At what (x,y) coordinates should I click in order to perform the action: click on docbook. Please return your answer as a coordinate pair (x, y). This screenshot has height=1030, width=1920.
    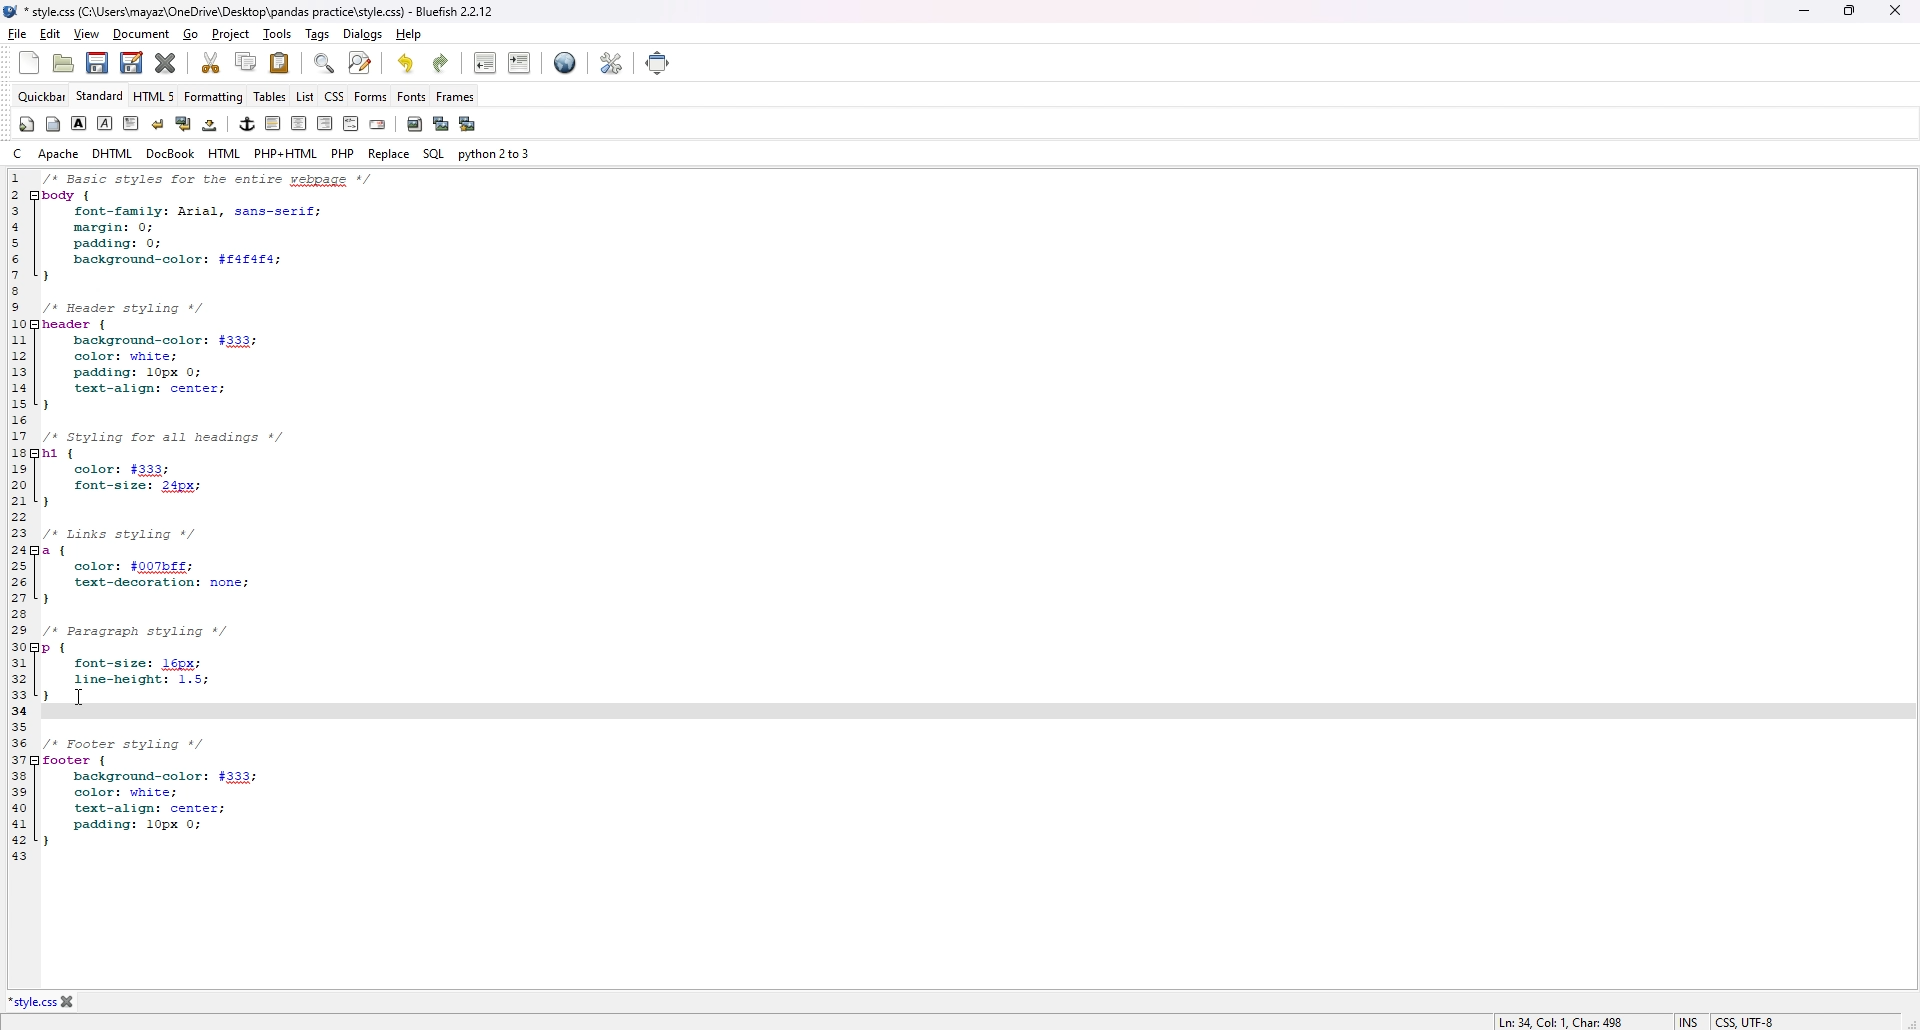
    Looking at the image, I should click on (173, 153).